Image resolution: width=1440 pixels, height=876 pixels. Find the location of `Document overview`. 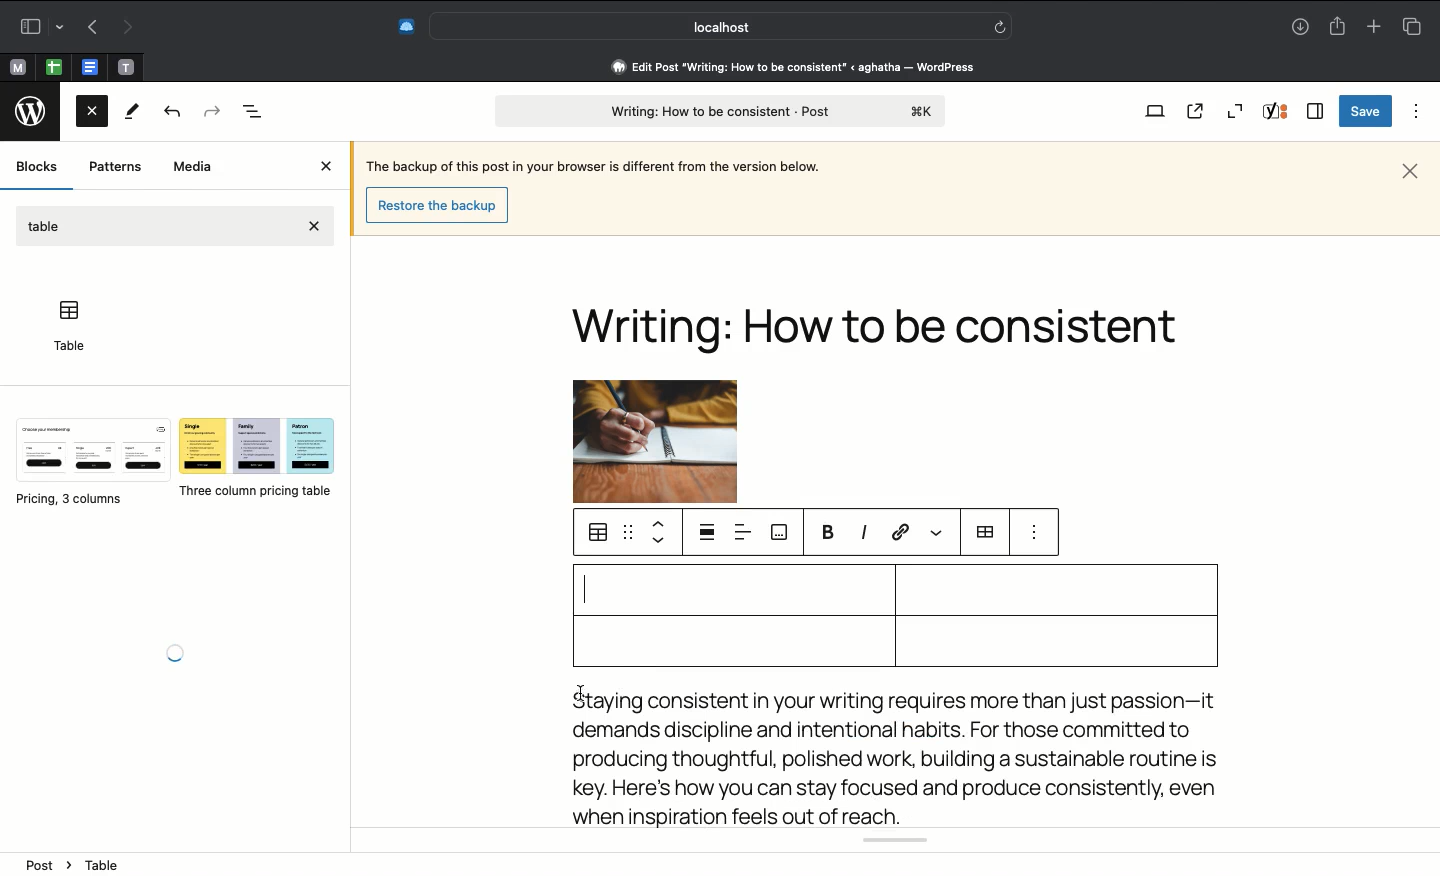

Document overview is located at coordinates (254, 112).